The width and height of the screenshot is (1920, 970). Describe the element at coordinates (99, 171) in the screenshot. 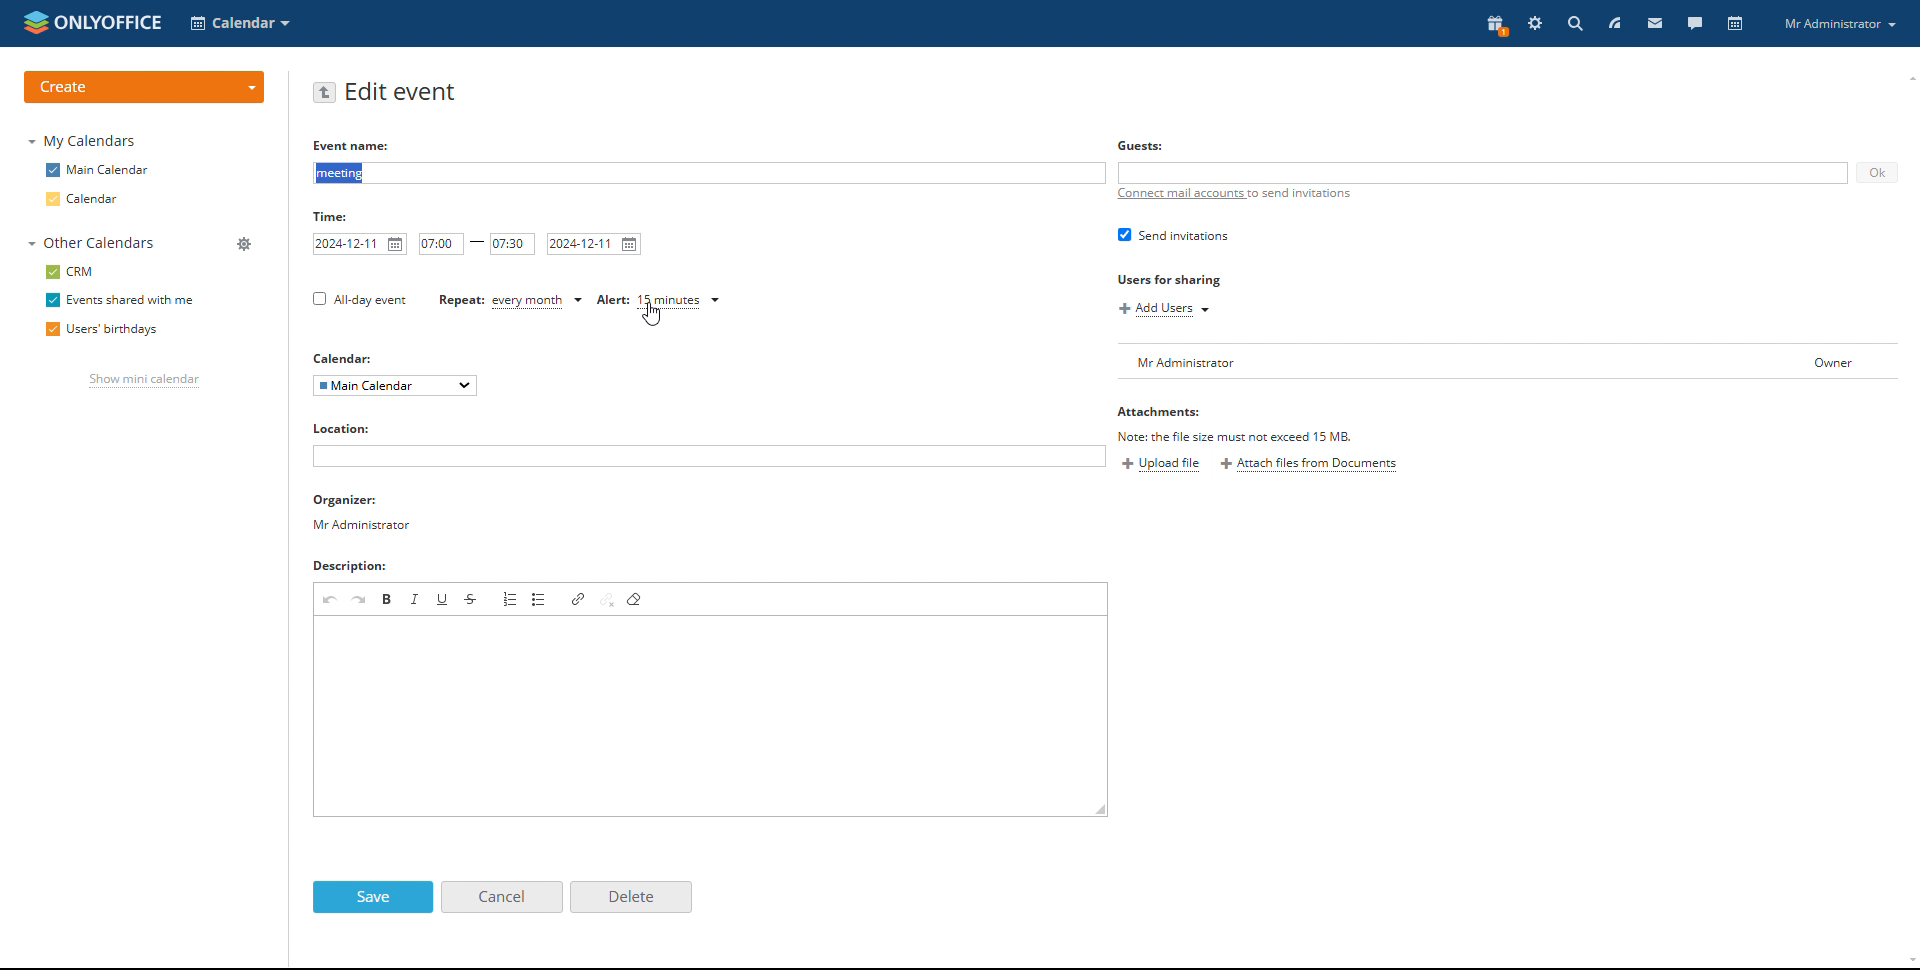

I see `main calendar` at that location.